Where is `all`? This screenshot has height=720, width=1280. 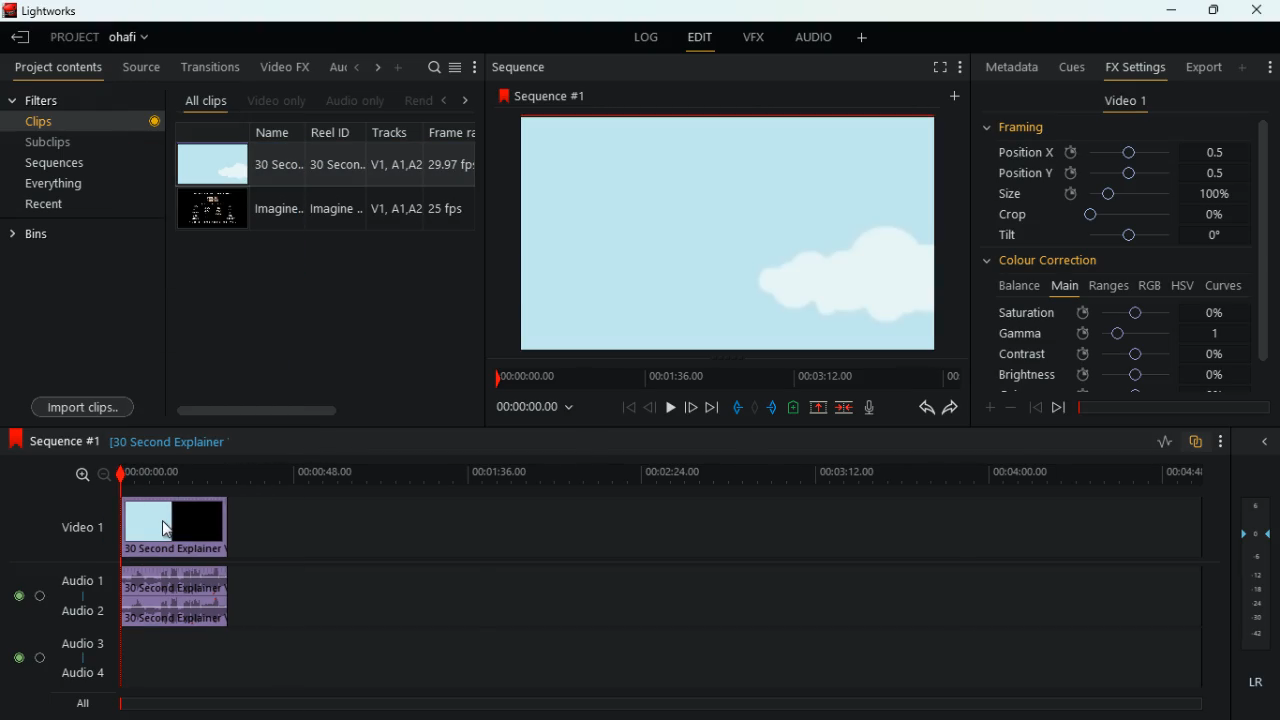
all is located at coordinates (78, 702).